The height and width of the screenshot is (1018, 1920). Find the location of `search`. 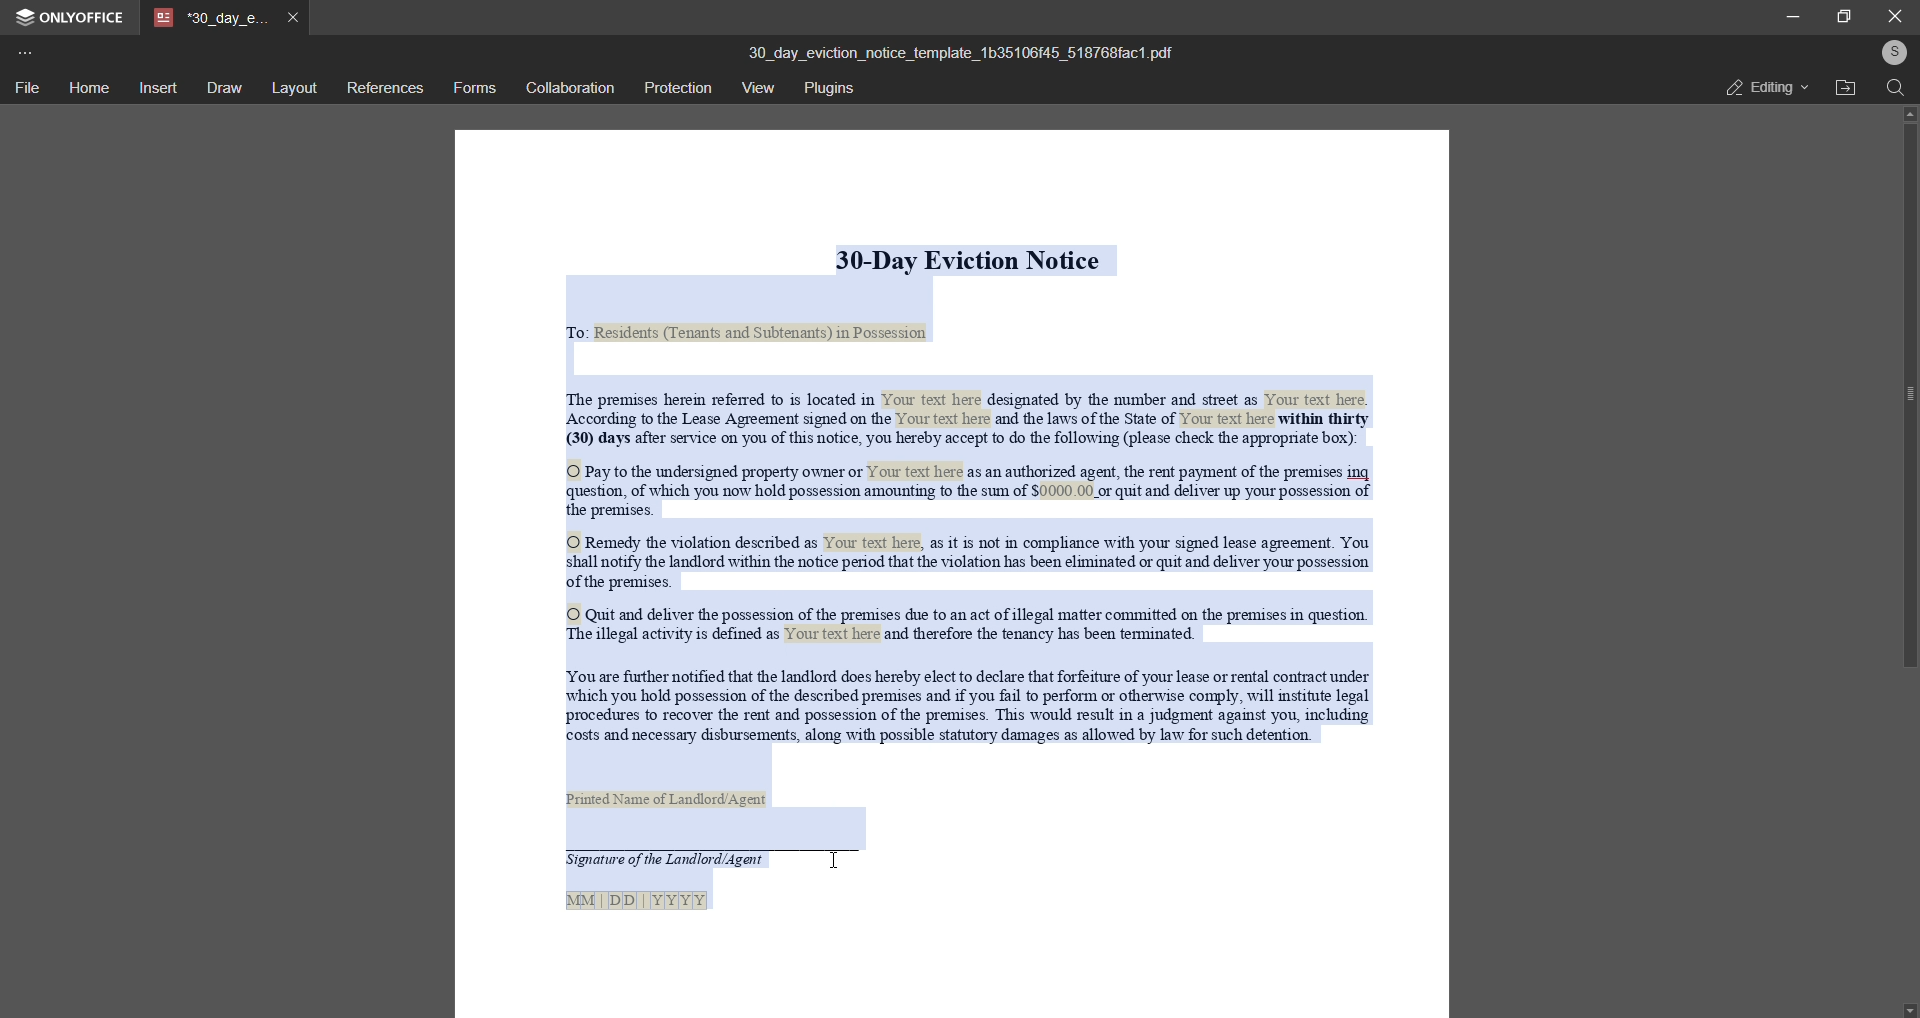

search is located at coordinates (1892, 89).